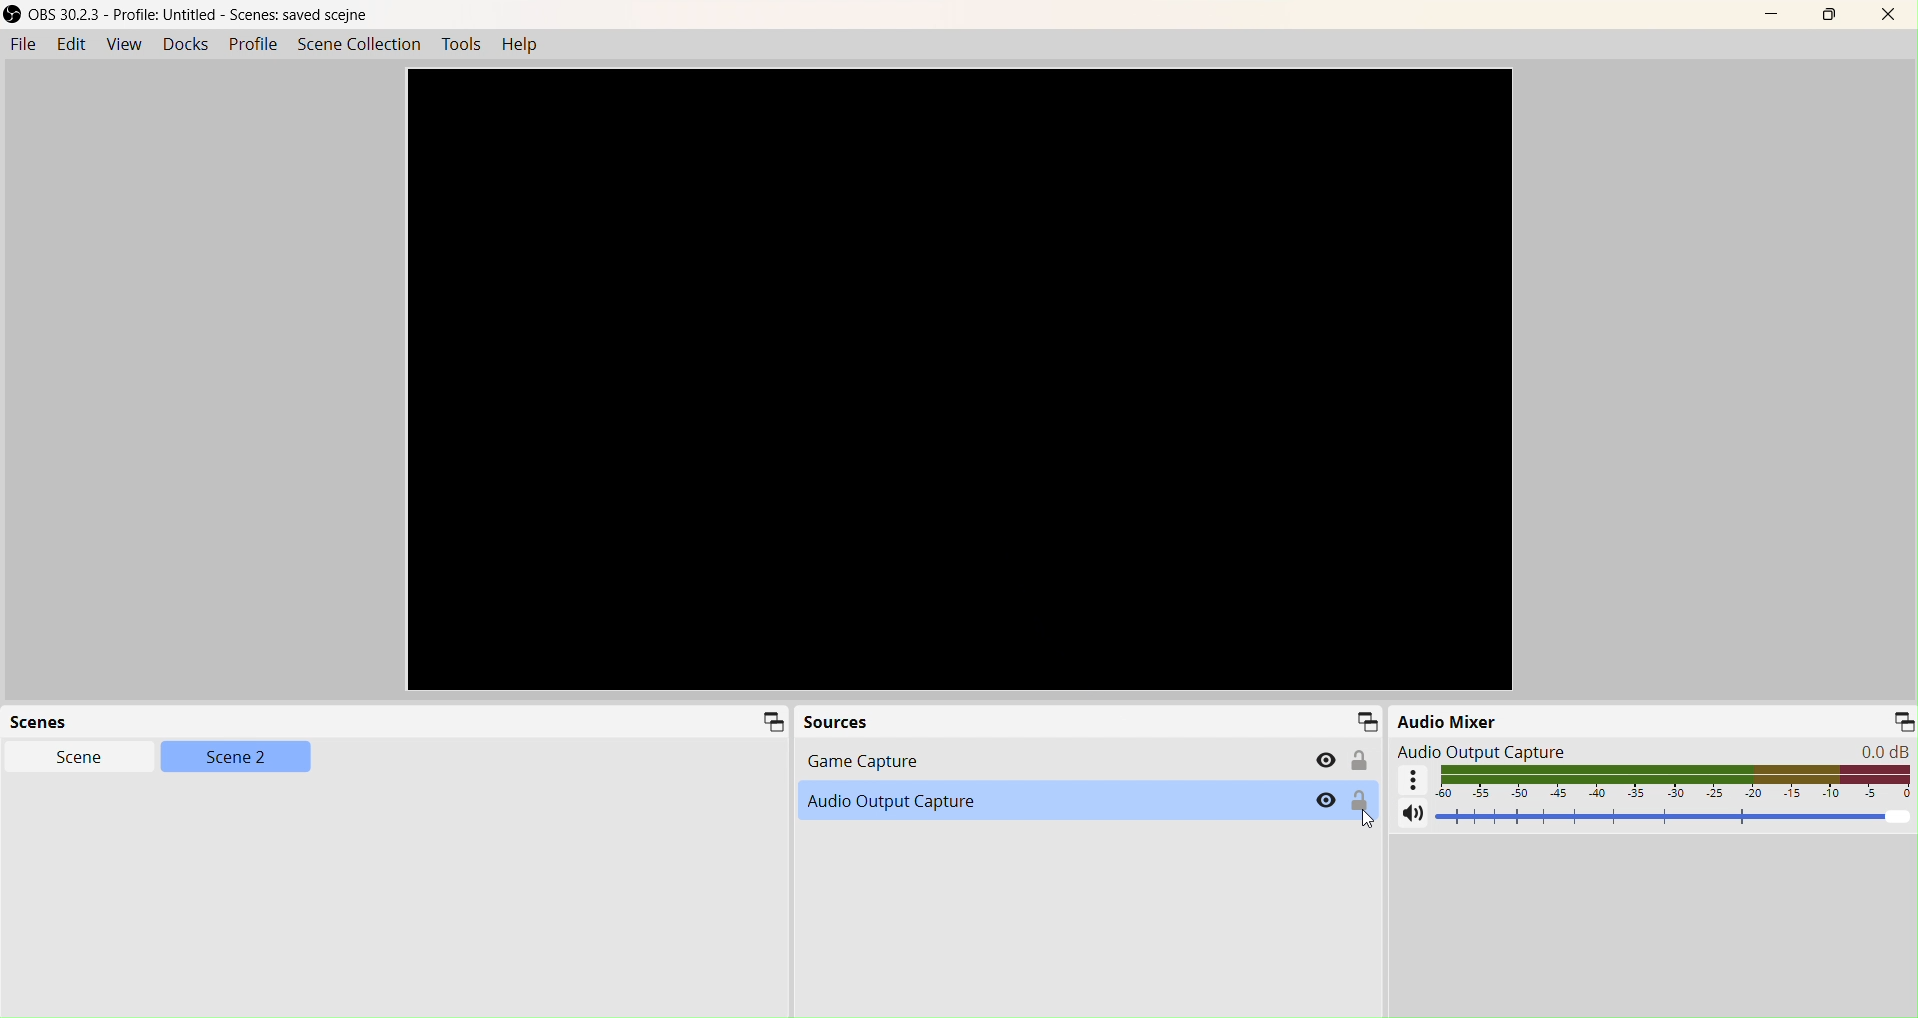  What do you see at coordinates (1645, 819) in the screenshot?
I see `Volume ` at bounding box center [1645, 819].